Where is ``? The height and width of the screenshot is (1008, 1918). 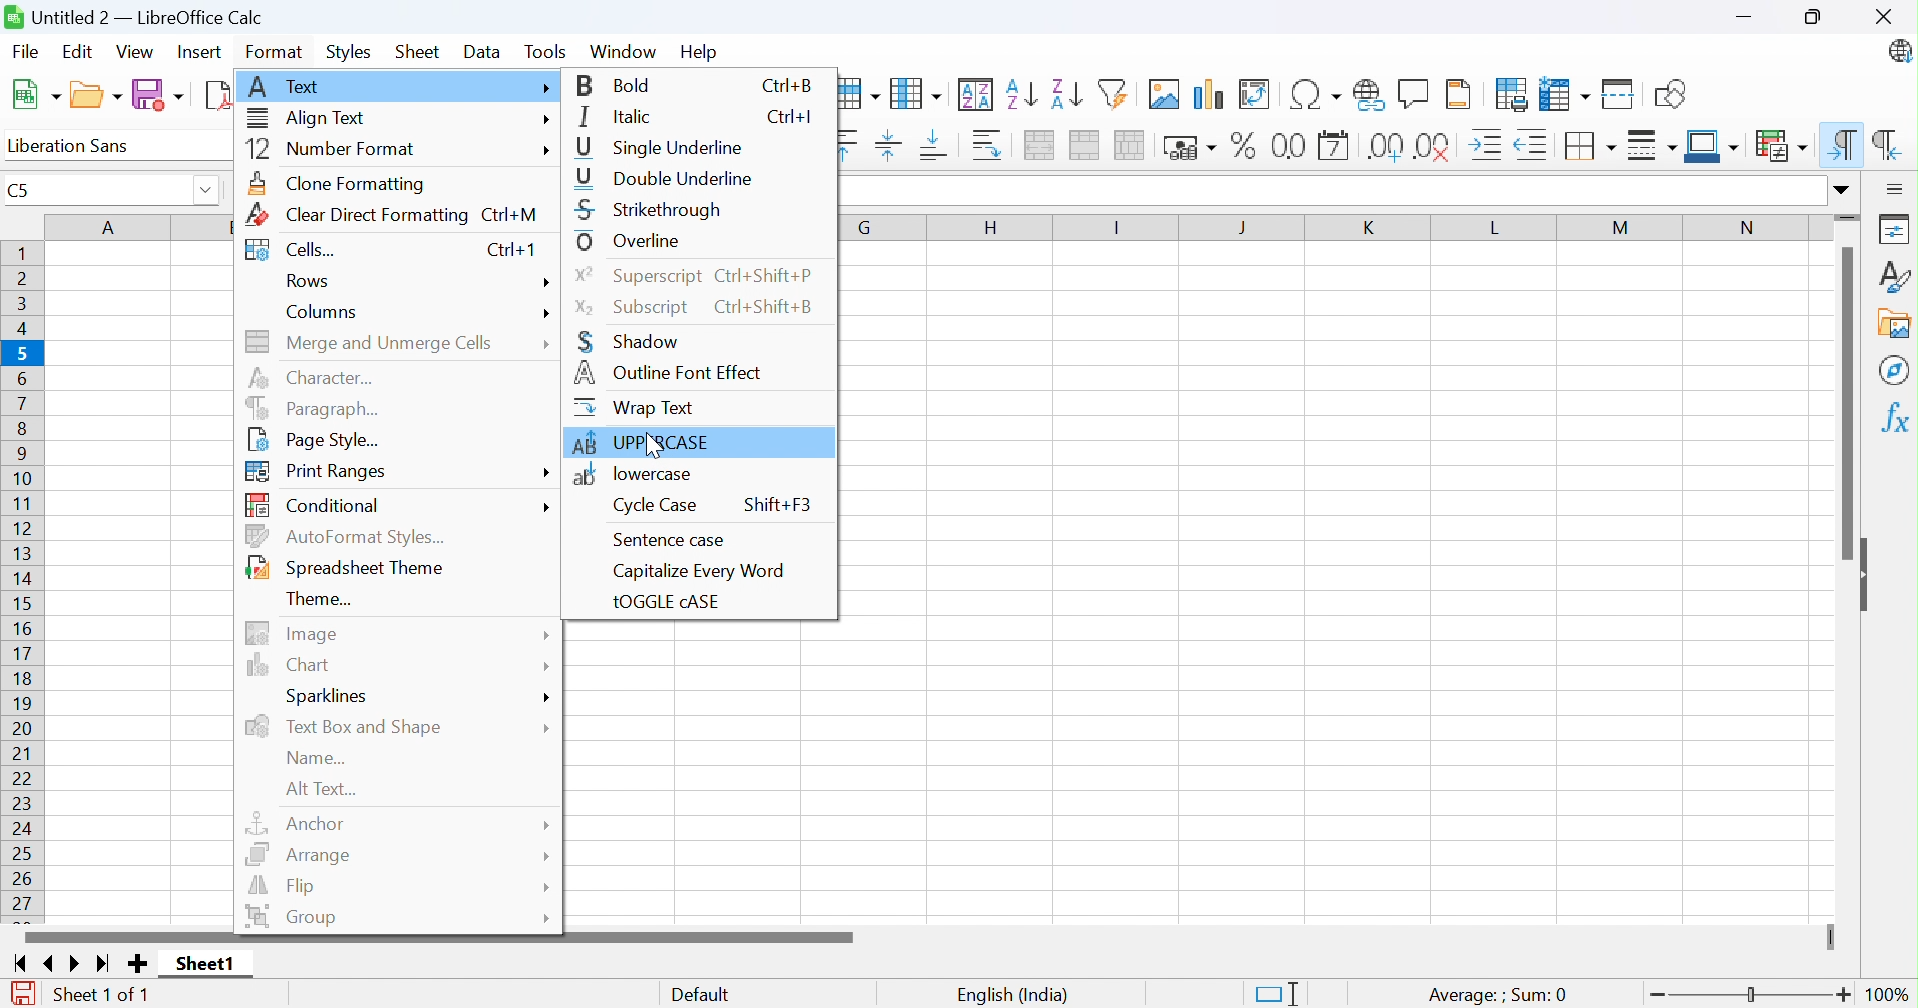
 is located at coordinates (546, 701).